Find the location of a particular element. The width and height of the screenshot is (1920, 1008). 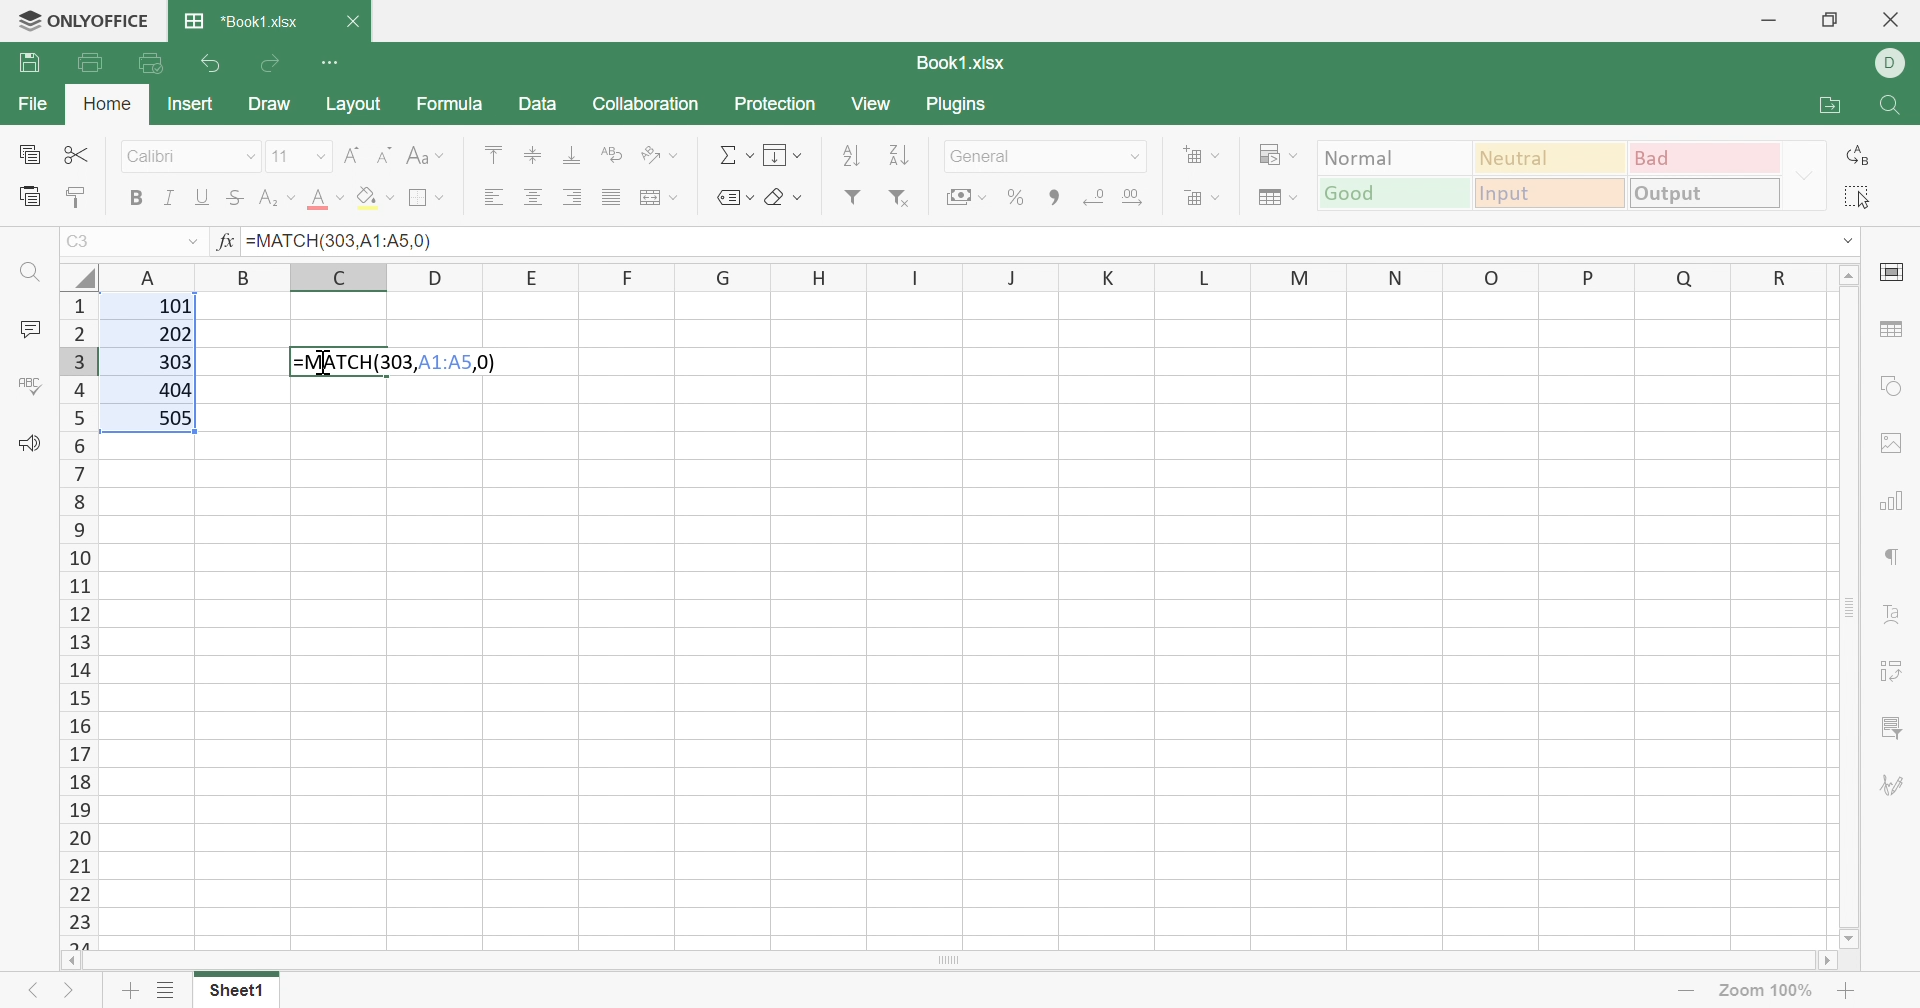

Cursor is located at coordinates (327, 361).